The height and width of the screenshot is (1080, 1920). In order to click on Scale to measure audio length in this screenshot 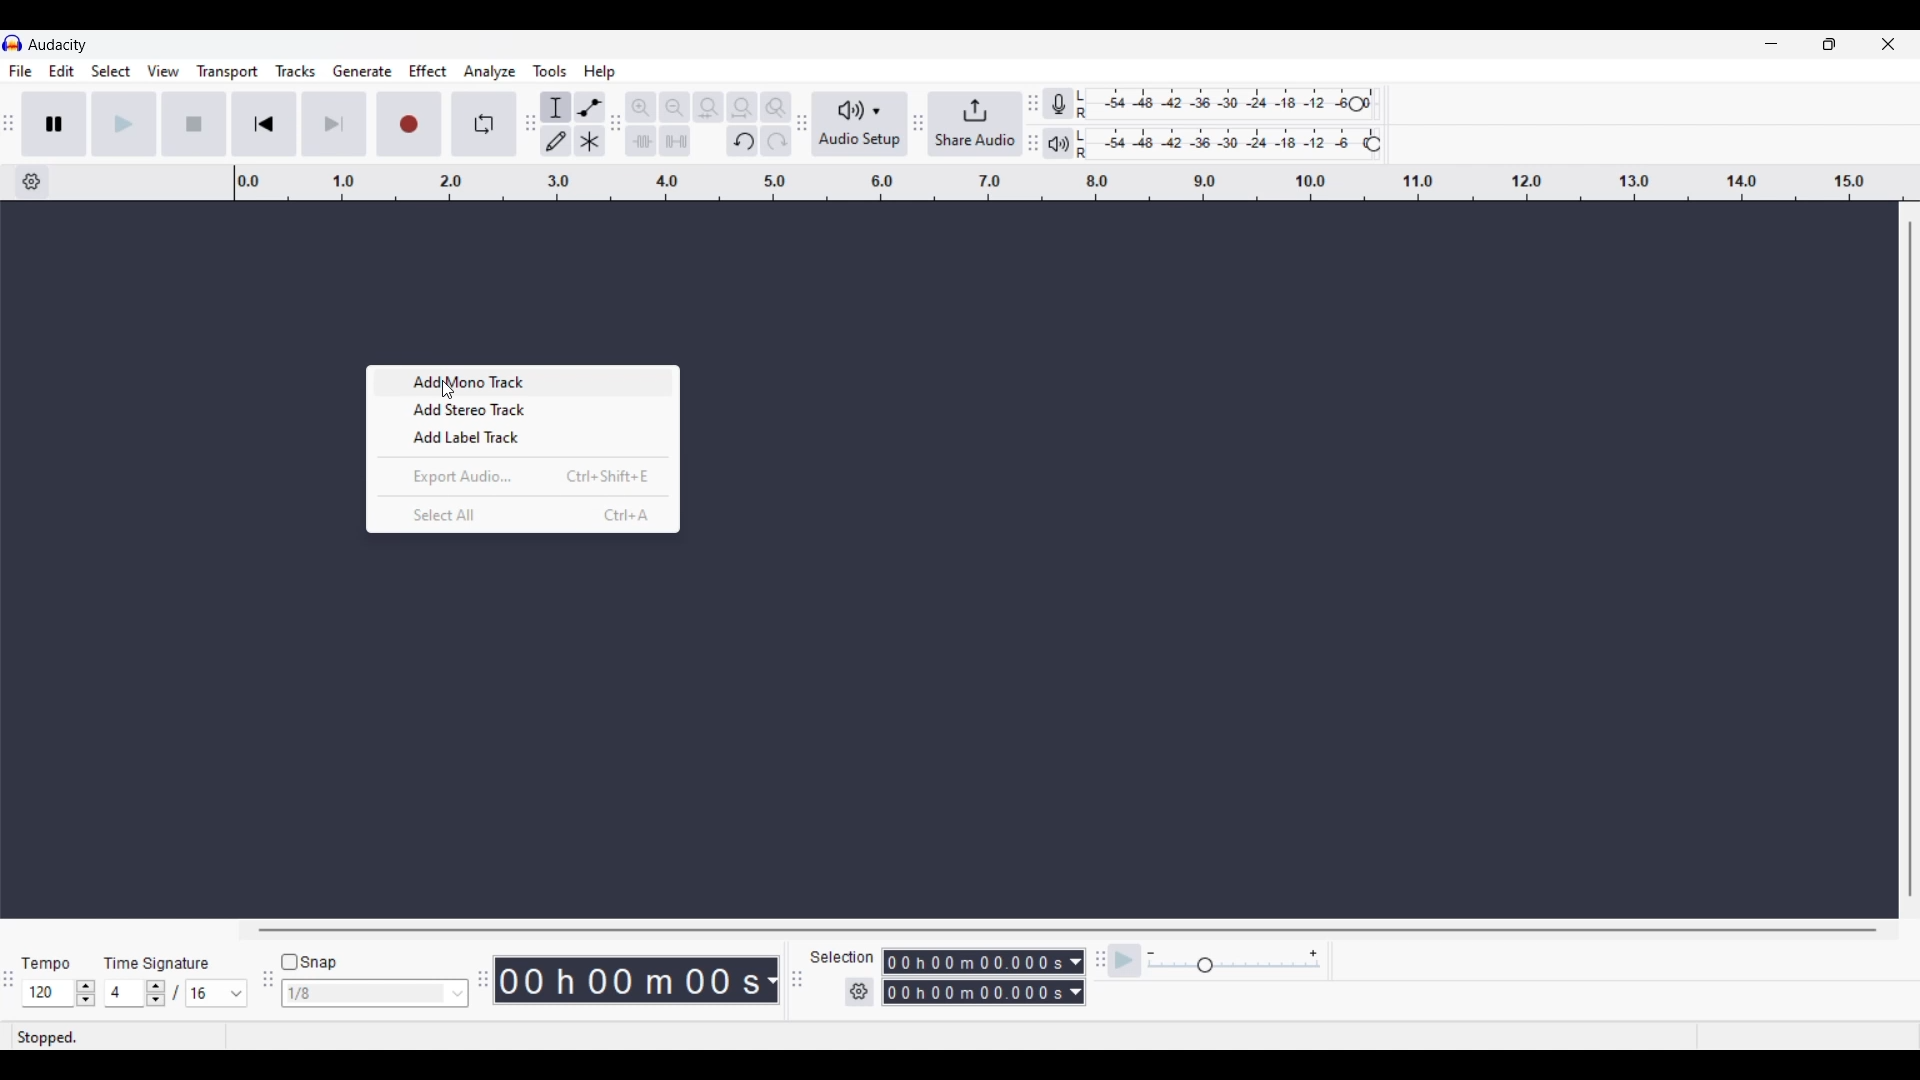, I will do `click(1077, 183)`.